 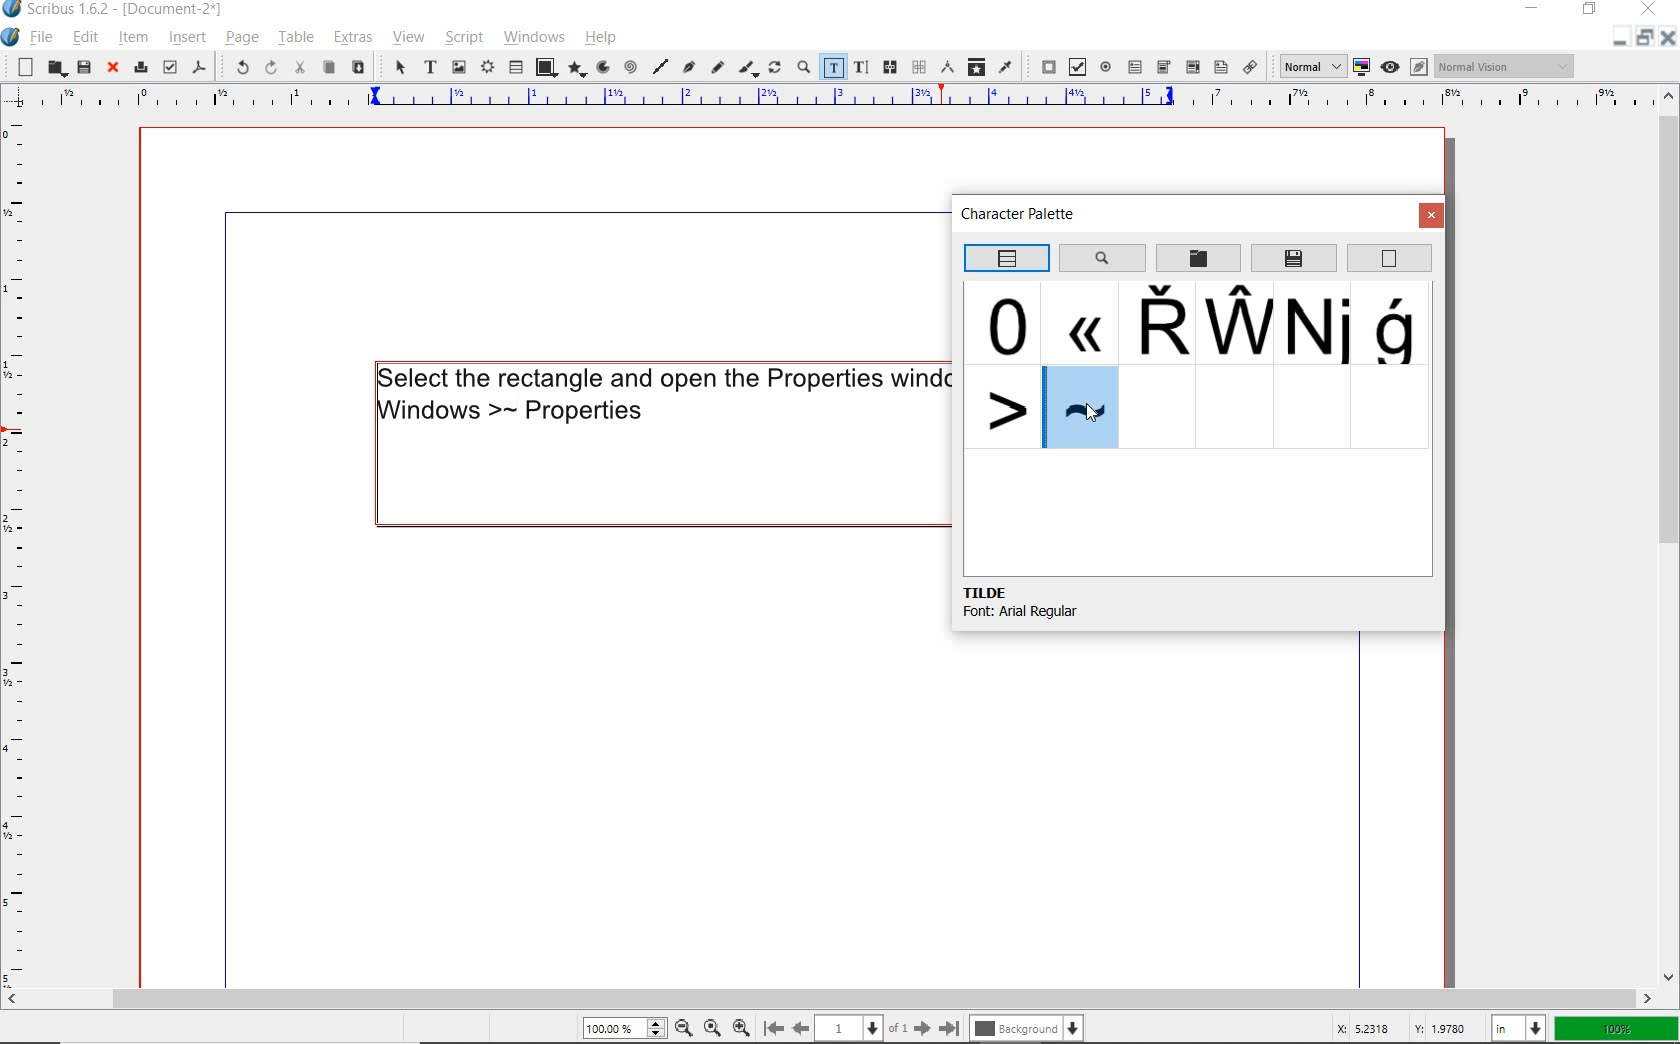 What do you see at coordinates (841, 995) in the screenshot?
I see `Scroll Bar` at bounding box center [841, 995].